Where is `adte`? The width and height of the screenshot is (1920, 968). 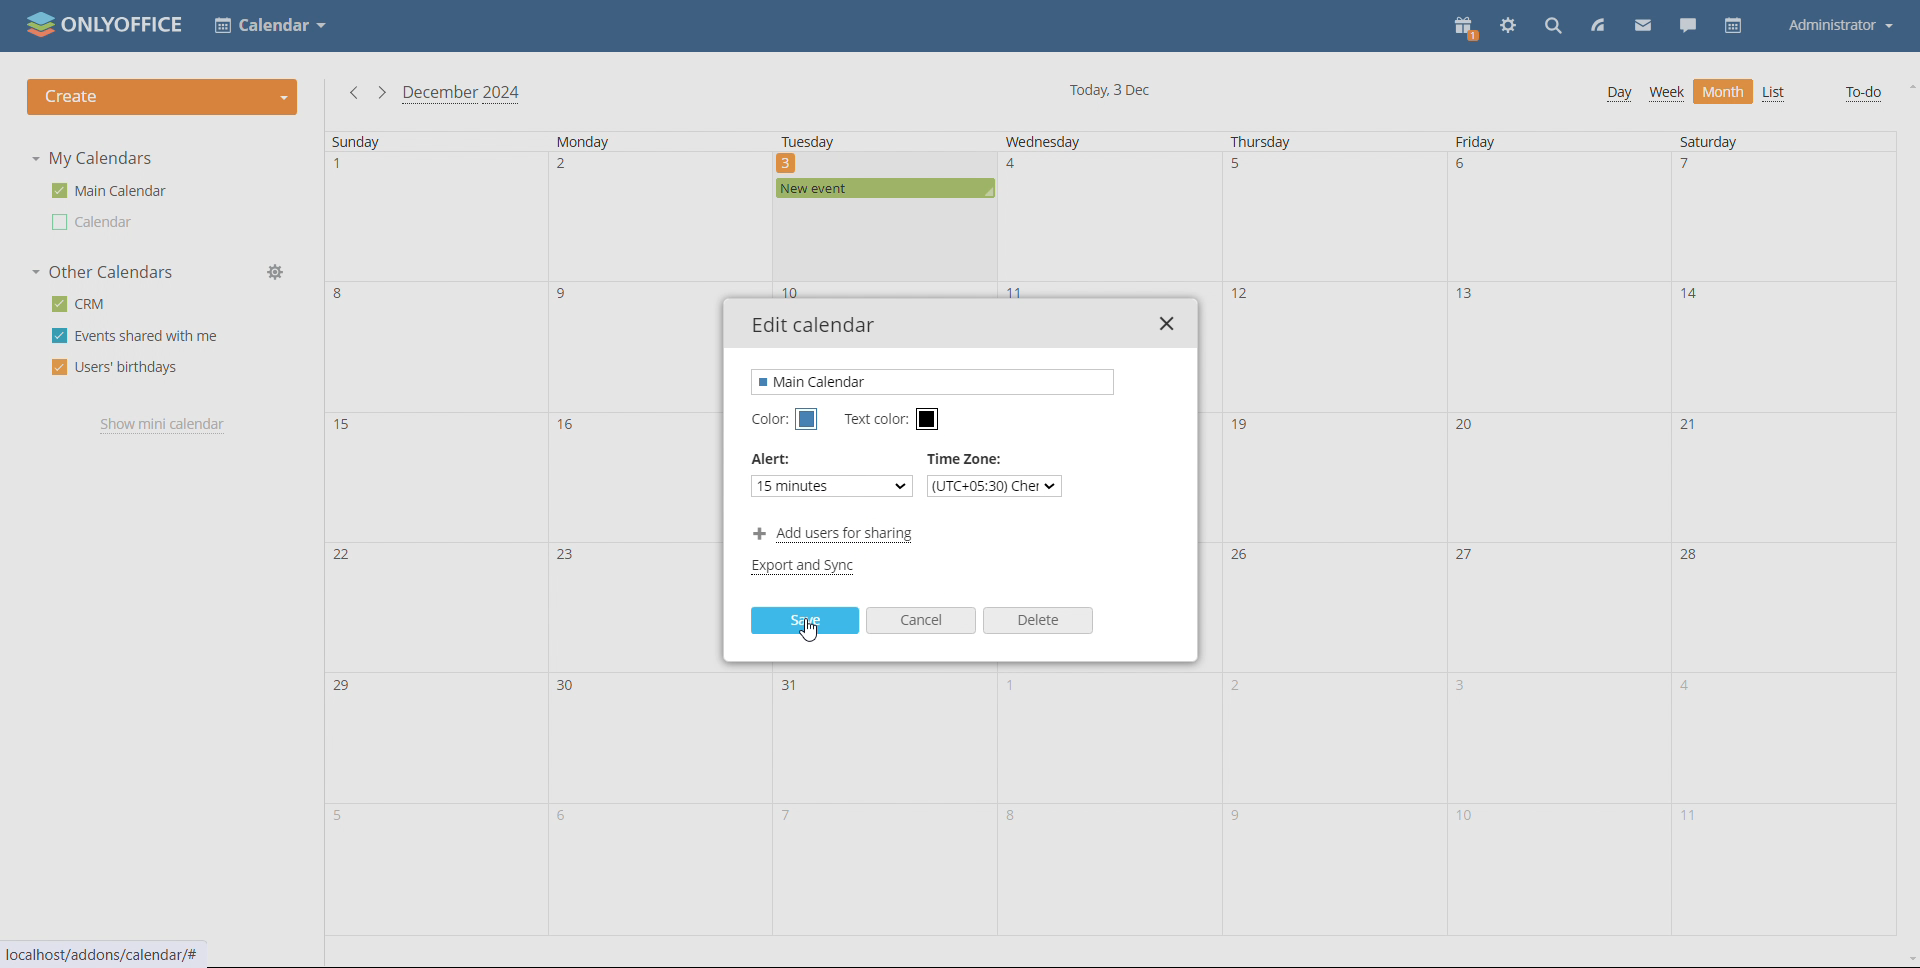 adte is located at coordinates (1331, 608).